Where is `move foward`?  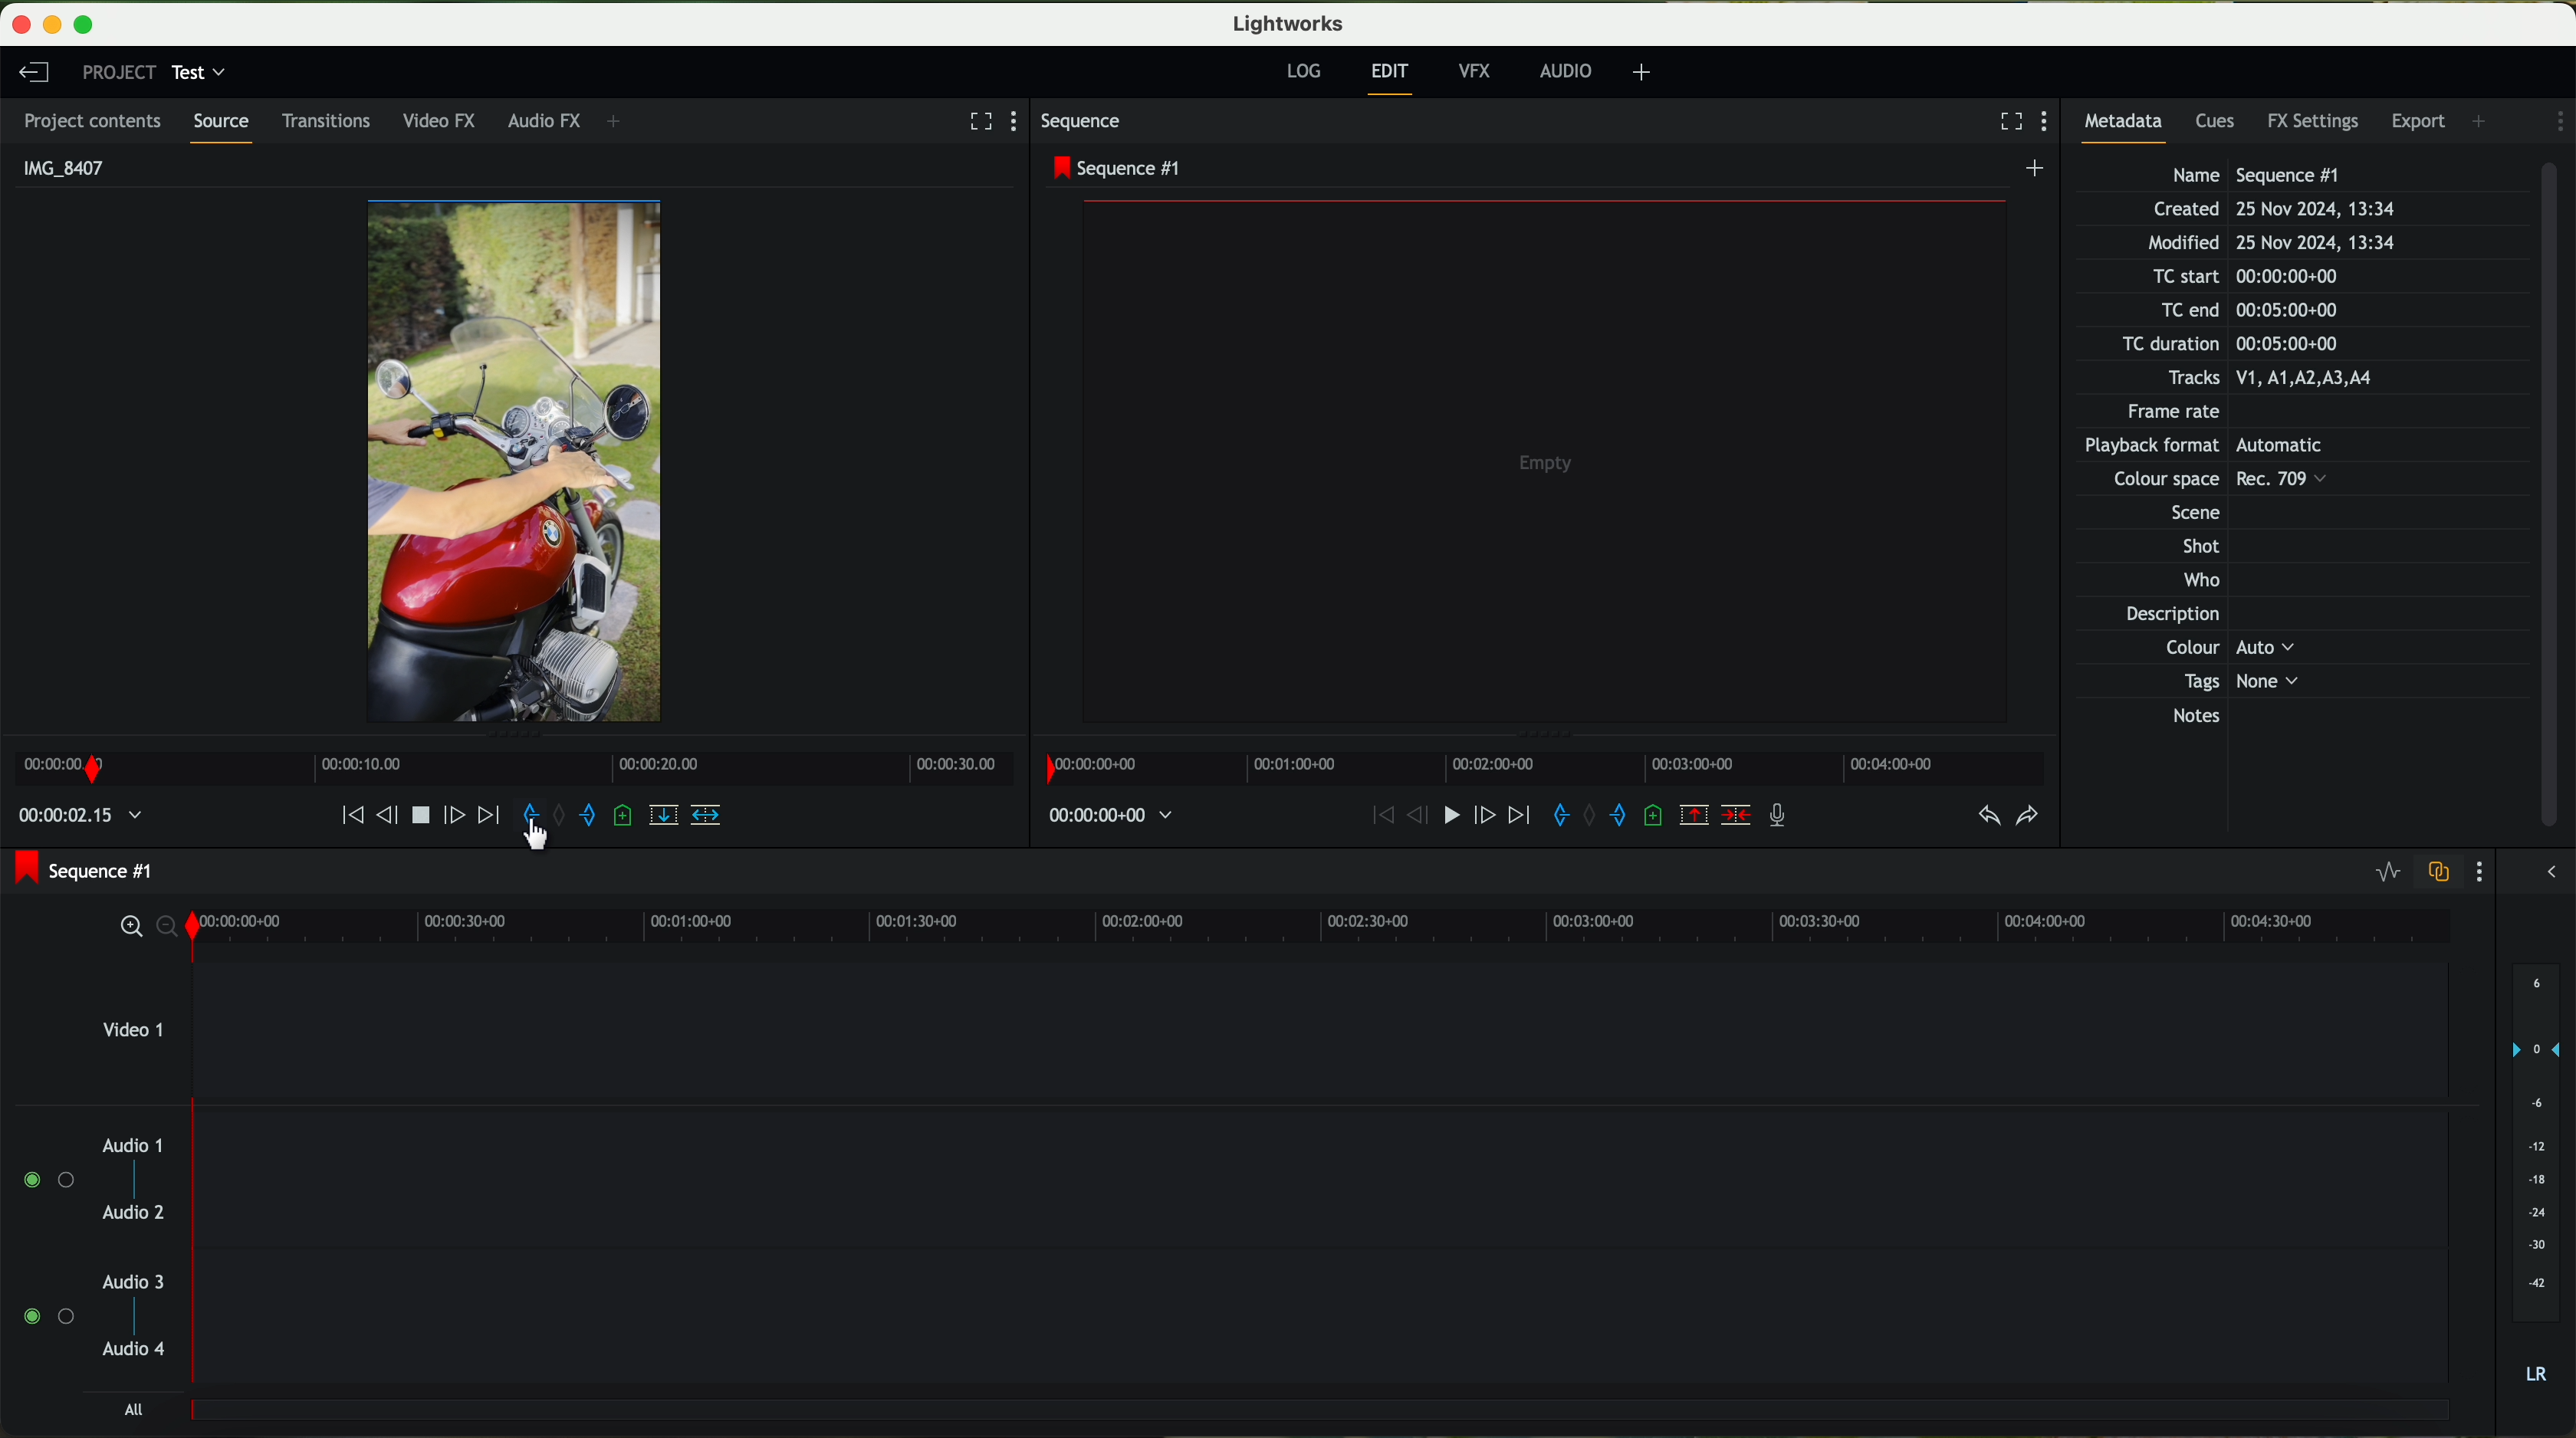 move foward is located at coordinates (1514, 818).